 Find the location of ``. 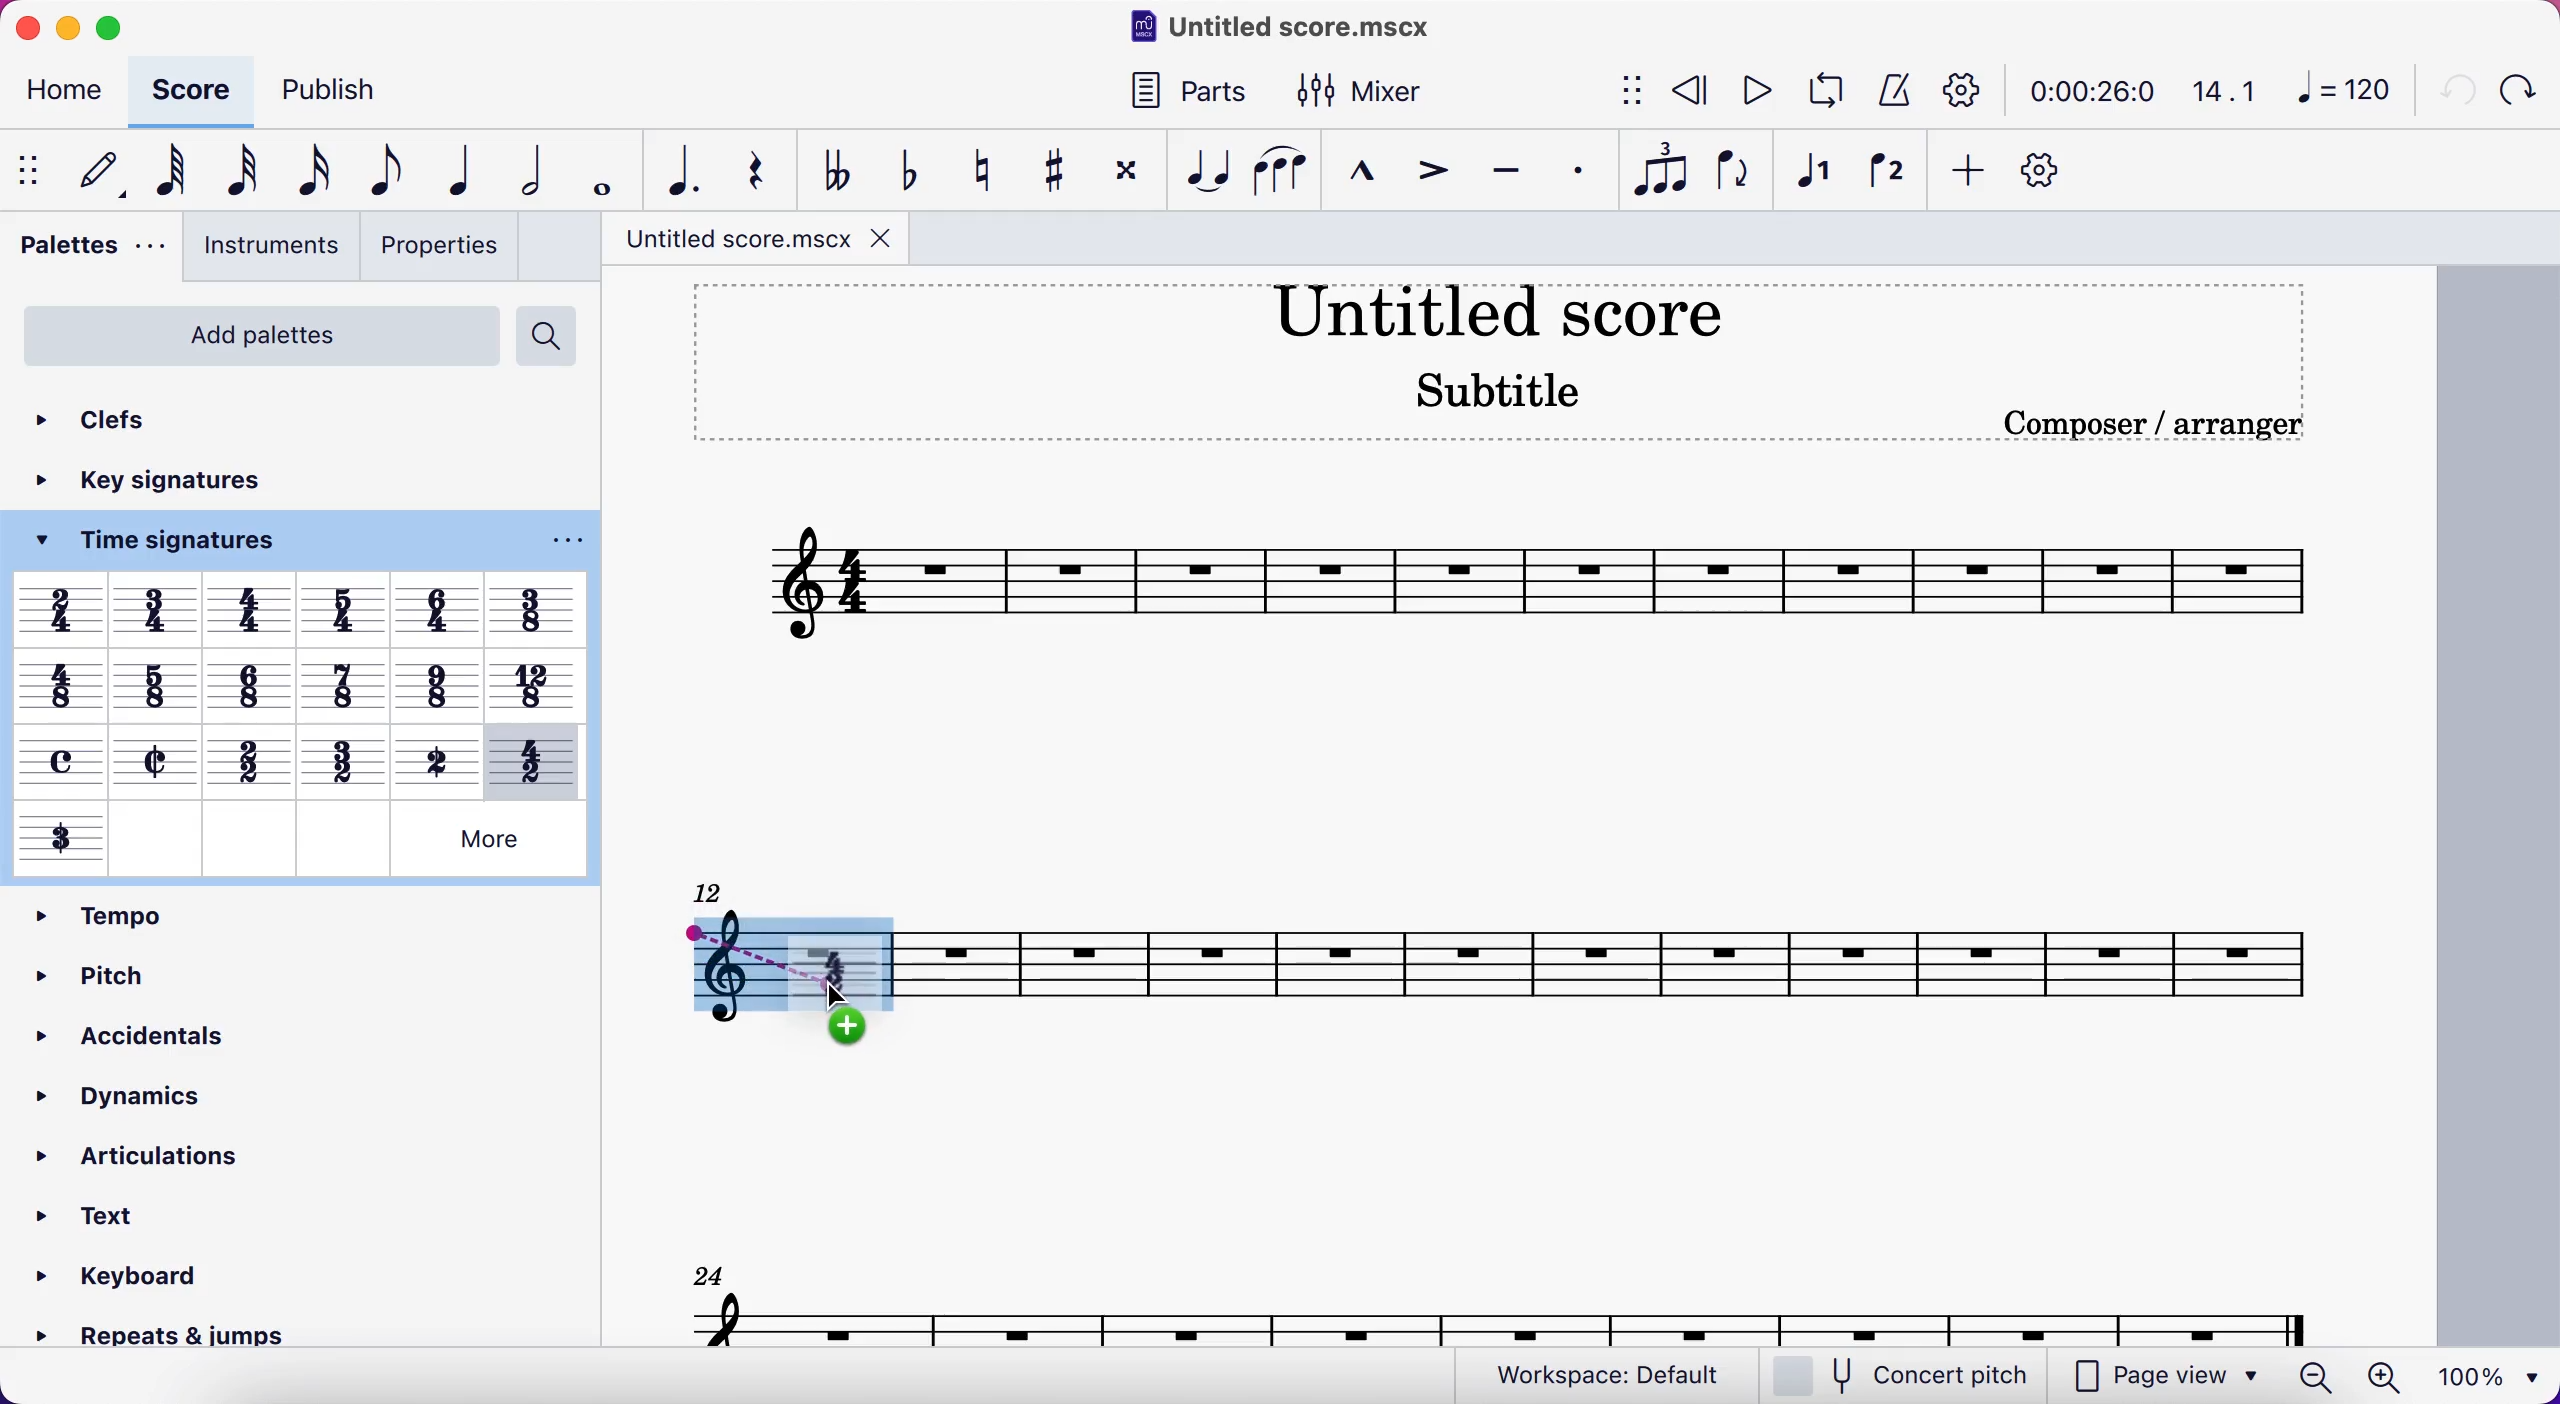

 is located at coordinates (59, 684).